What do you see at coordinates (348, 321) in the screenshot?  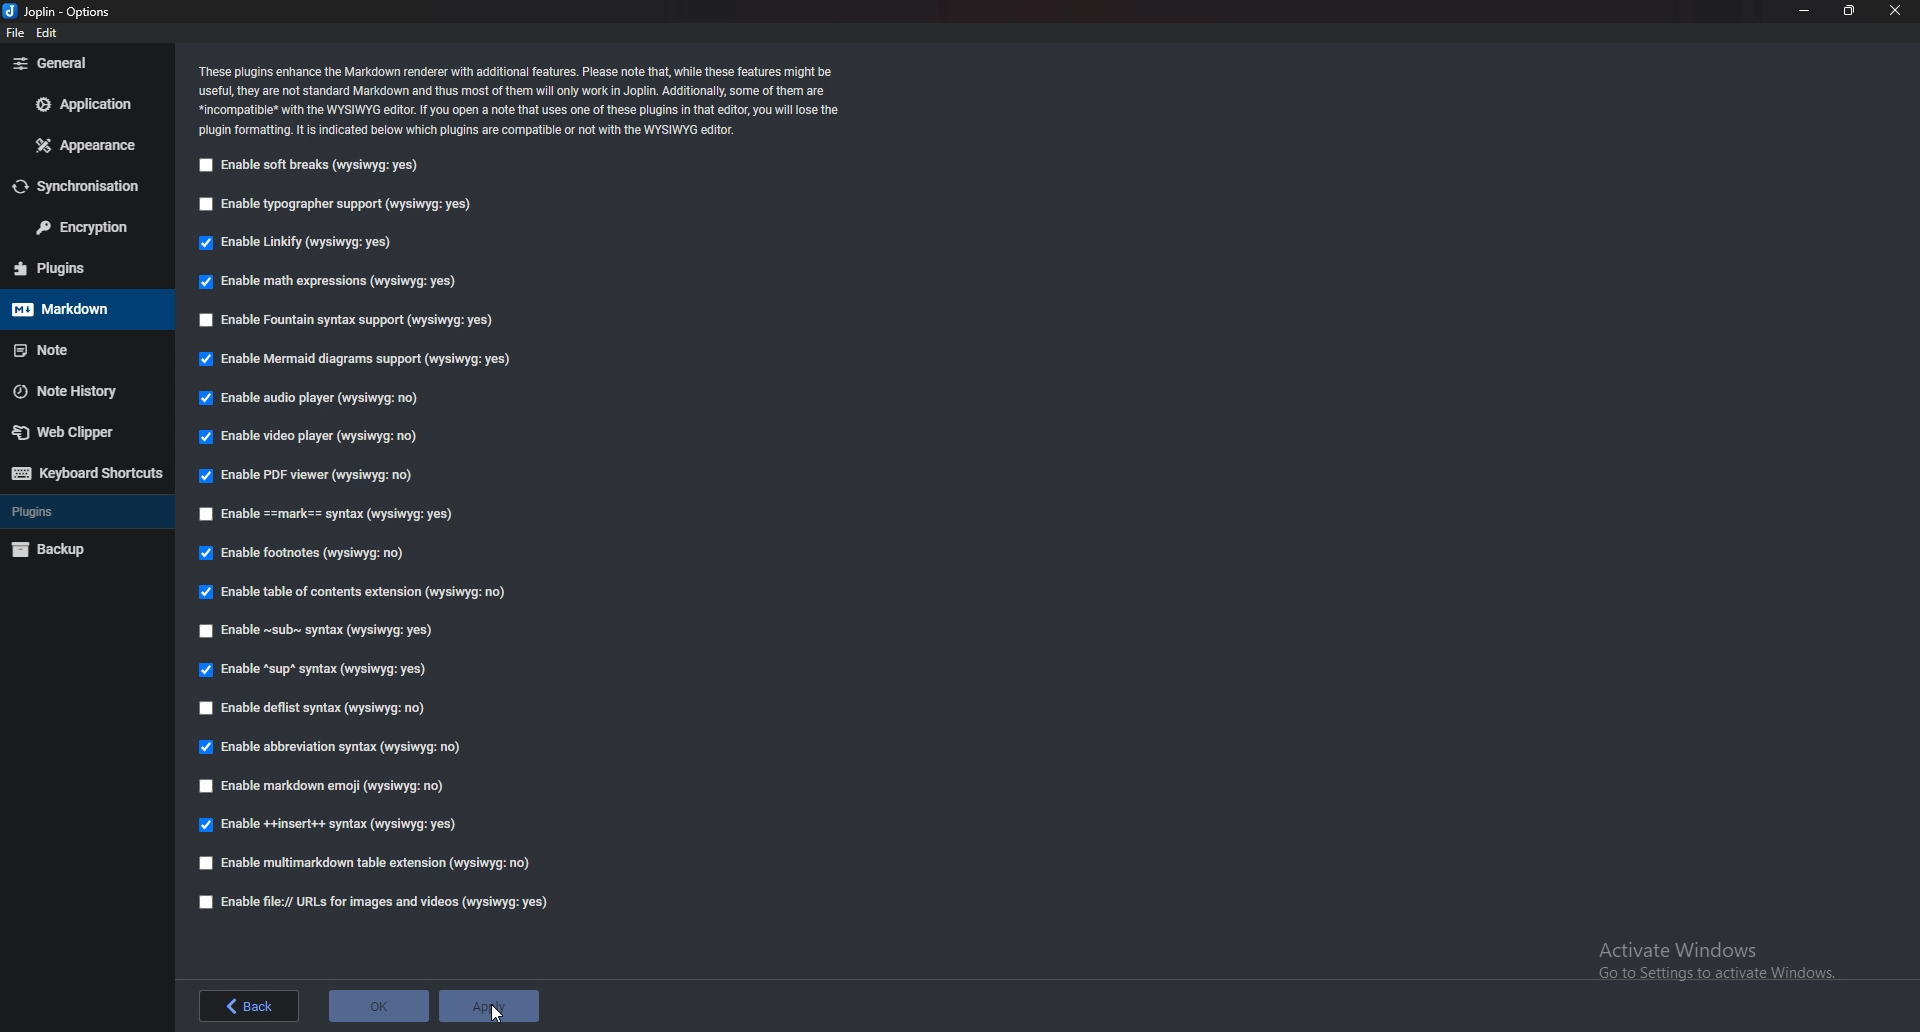 I see `Enable fountain syntax support` at bounding box center [348, 321].